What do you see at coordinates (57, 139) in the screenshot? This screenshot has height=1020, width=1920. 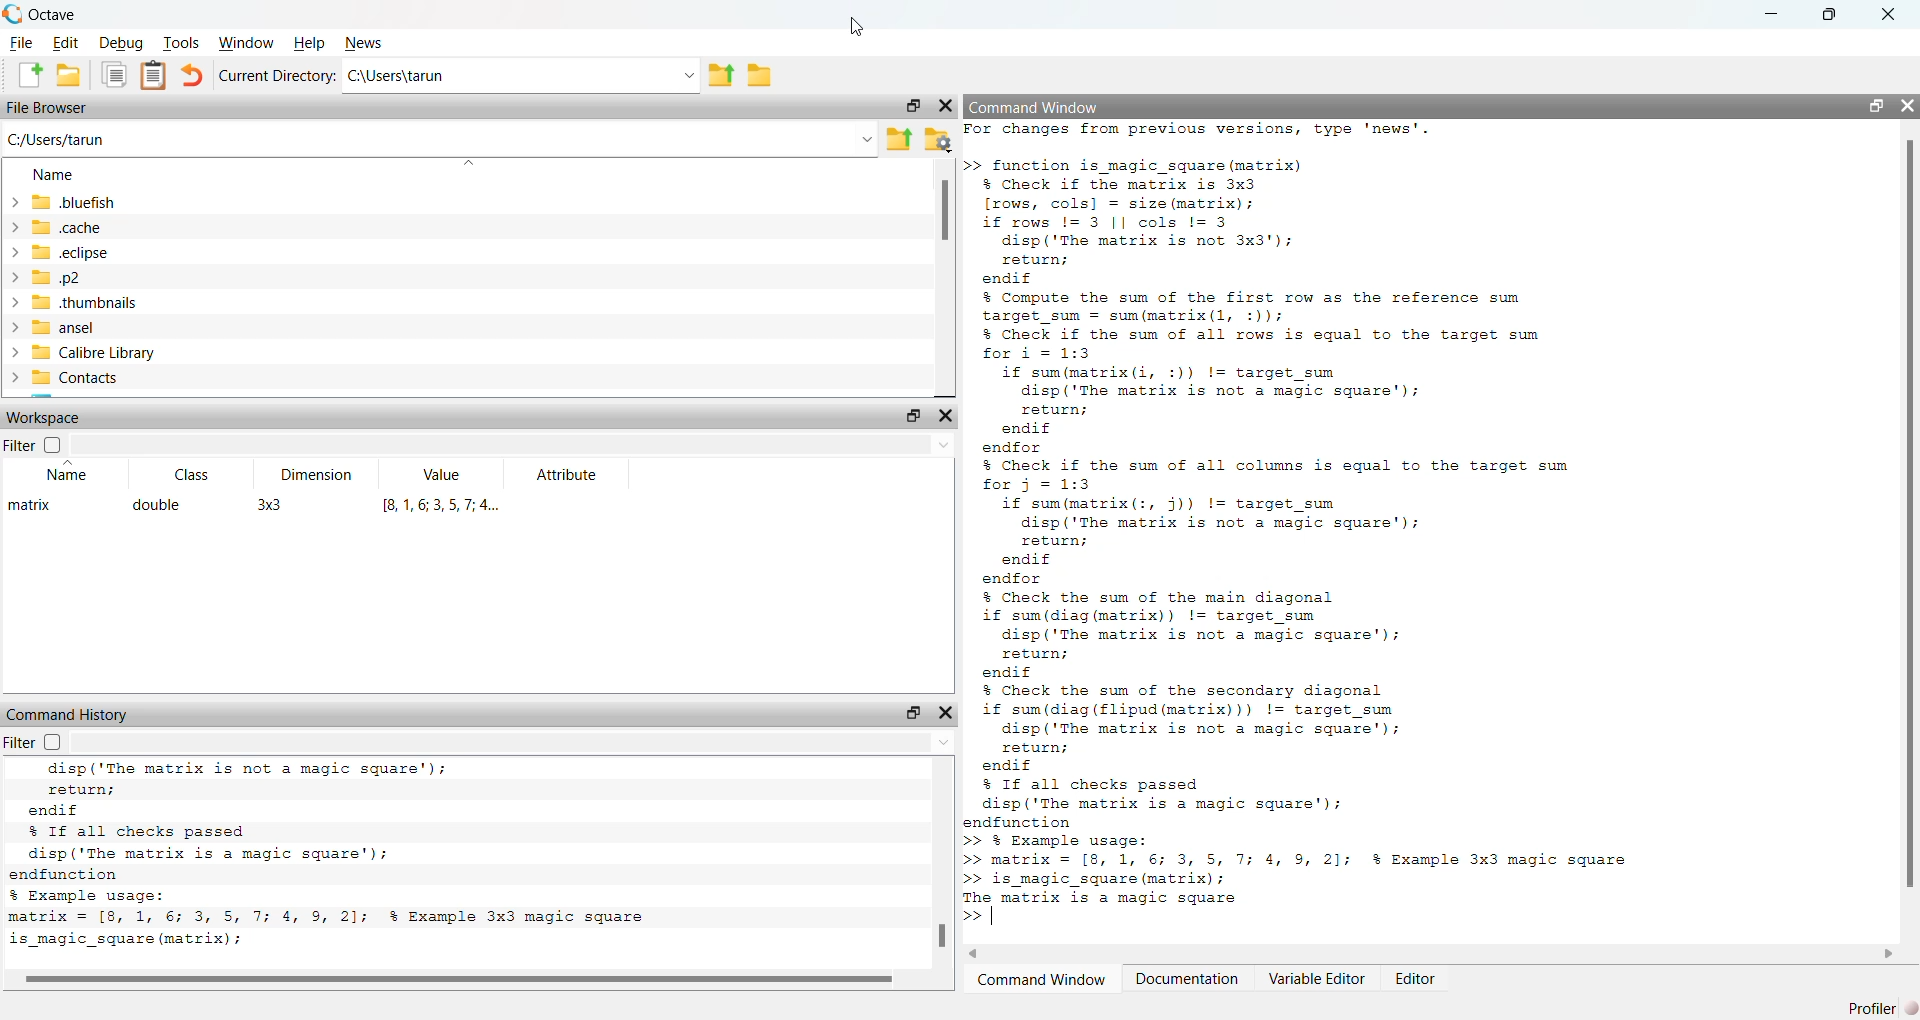 I see `C:\Users\tarun` at bounding box center [57, 139].